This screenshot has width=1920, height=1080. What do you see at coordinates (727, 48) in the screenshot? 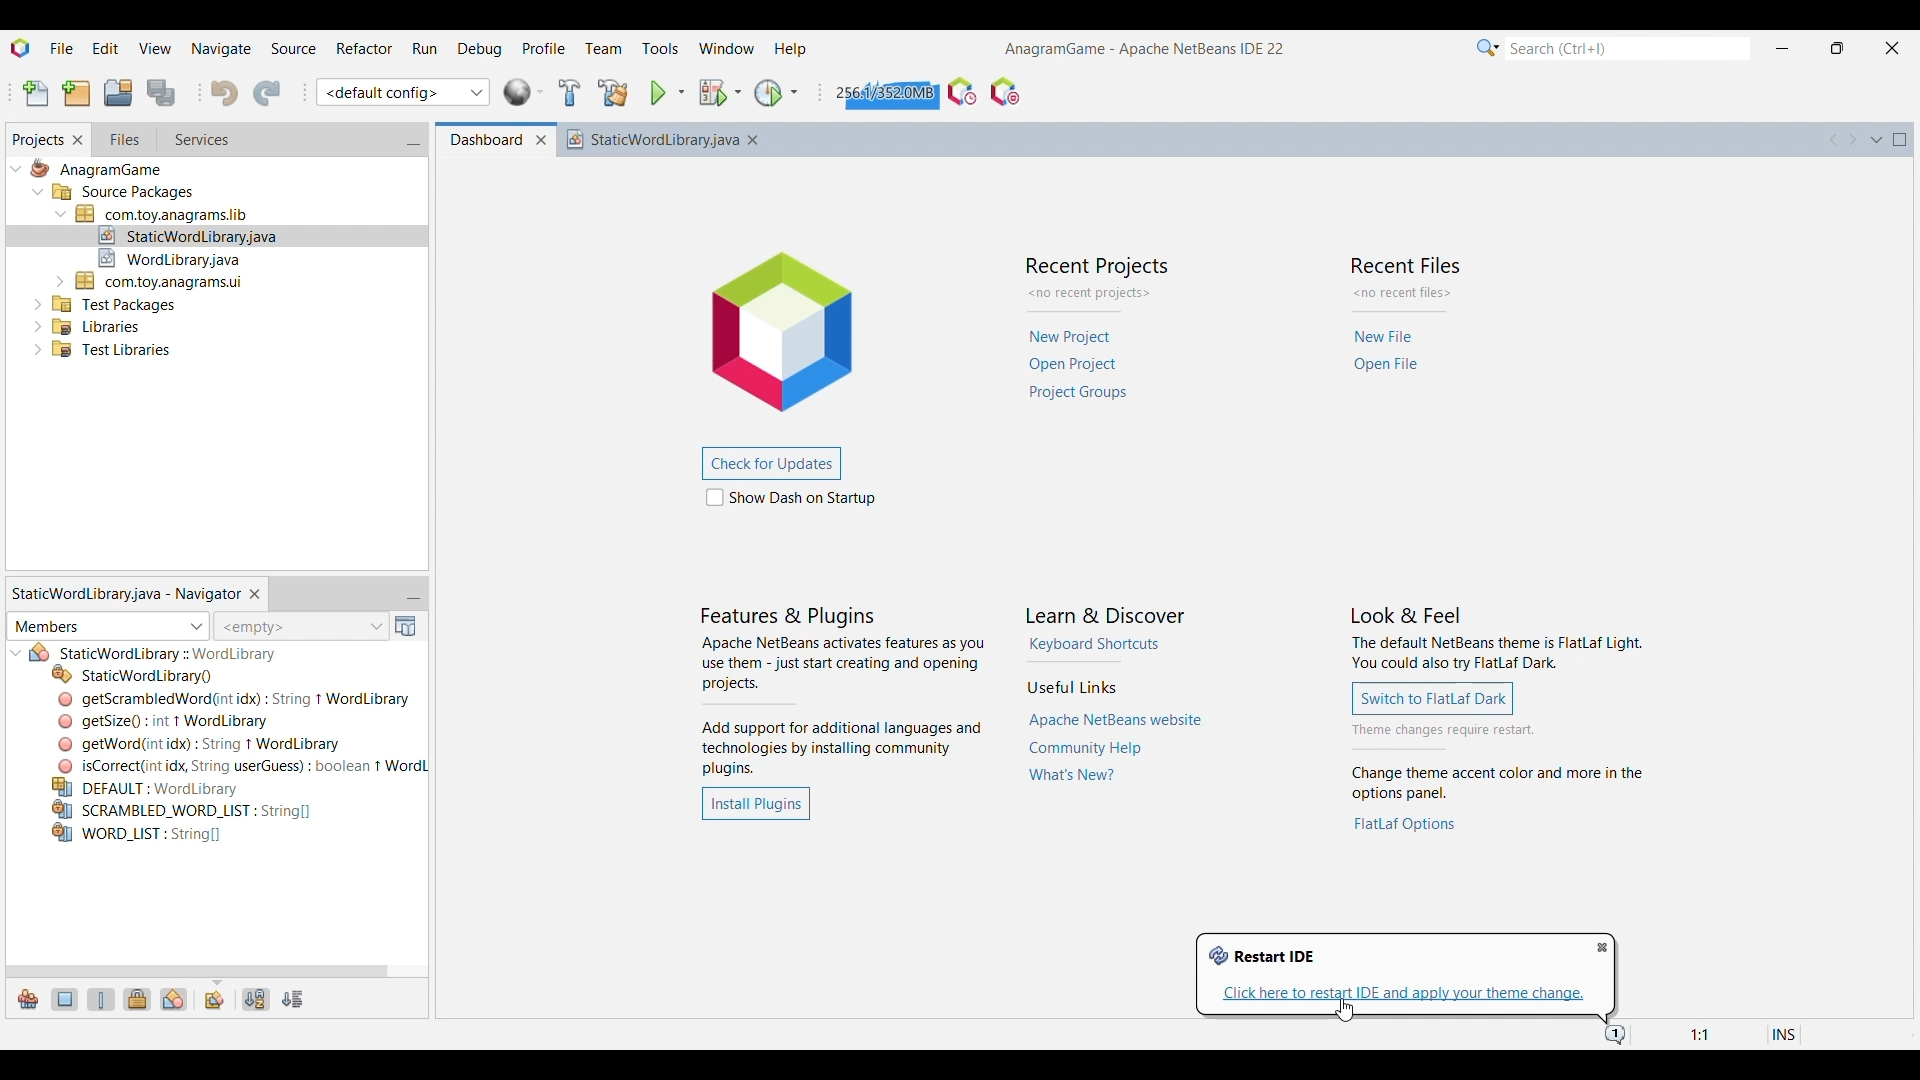
I see `Window menu highlighted` at bounding box center [727, 48].